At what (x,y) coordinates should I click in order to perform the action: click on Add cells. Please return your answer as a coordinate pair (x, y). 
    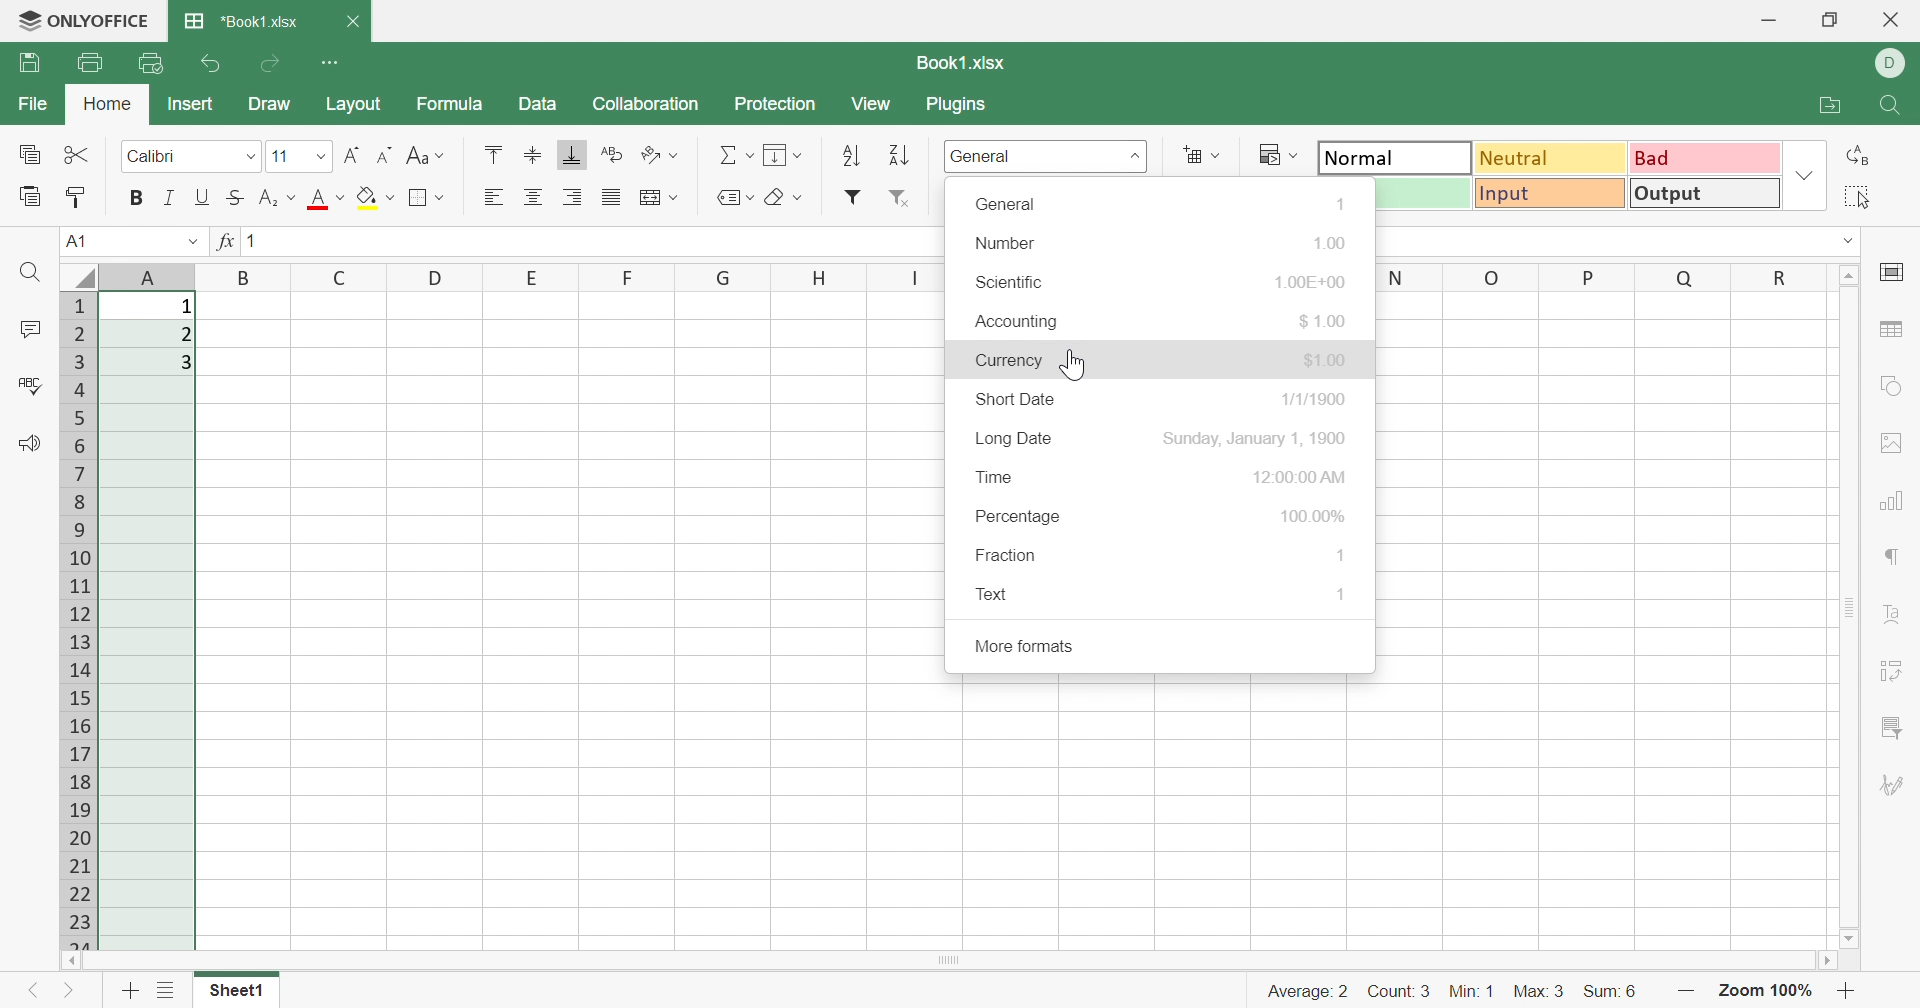
    Looking at the image, I should click on (1199, 154).